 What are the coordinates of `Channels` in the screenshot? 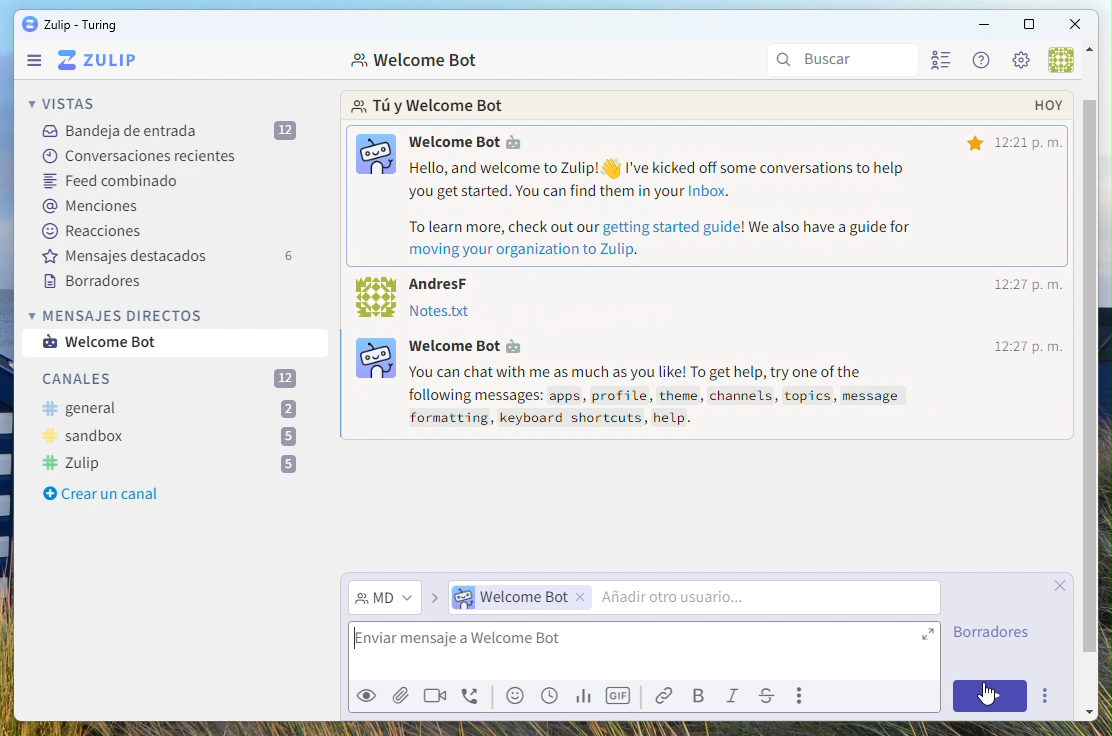 It's located at (174, 379).